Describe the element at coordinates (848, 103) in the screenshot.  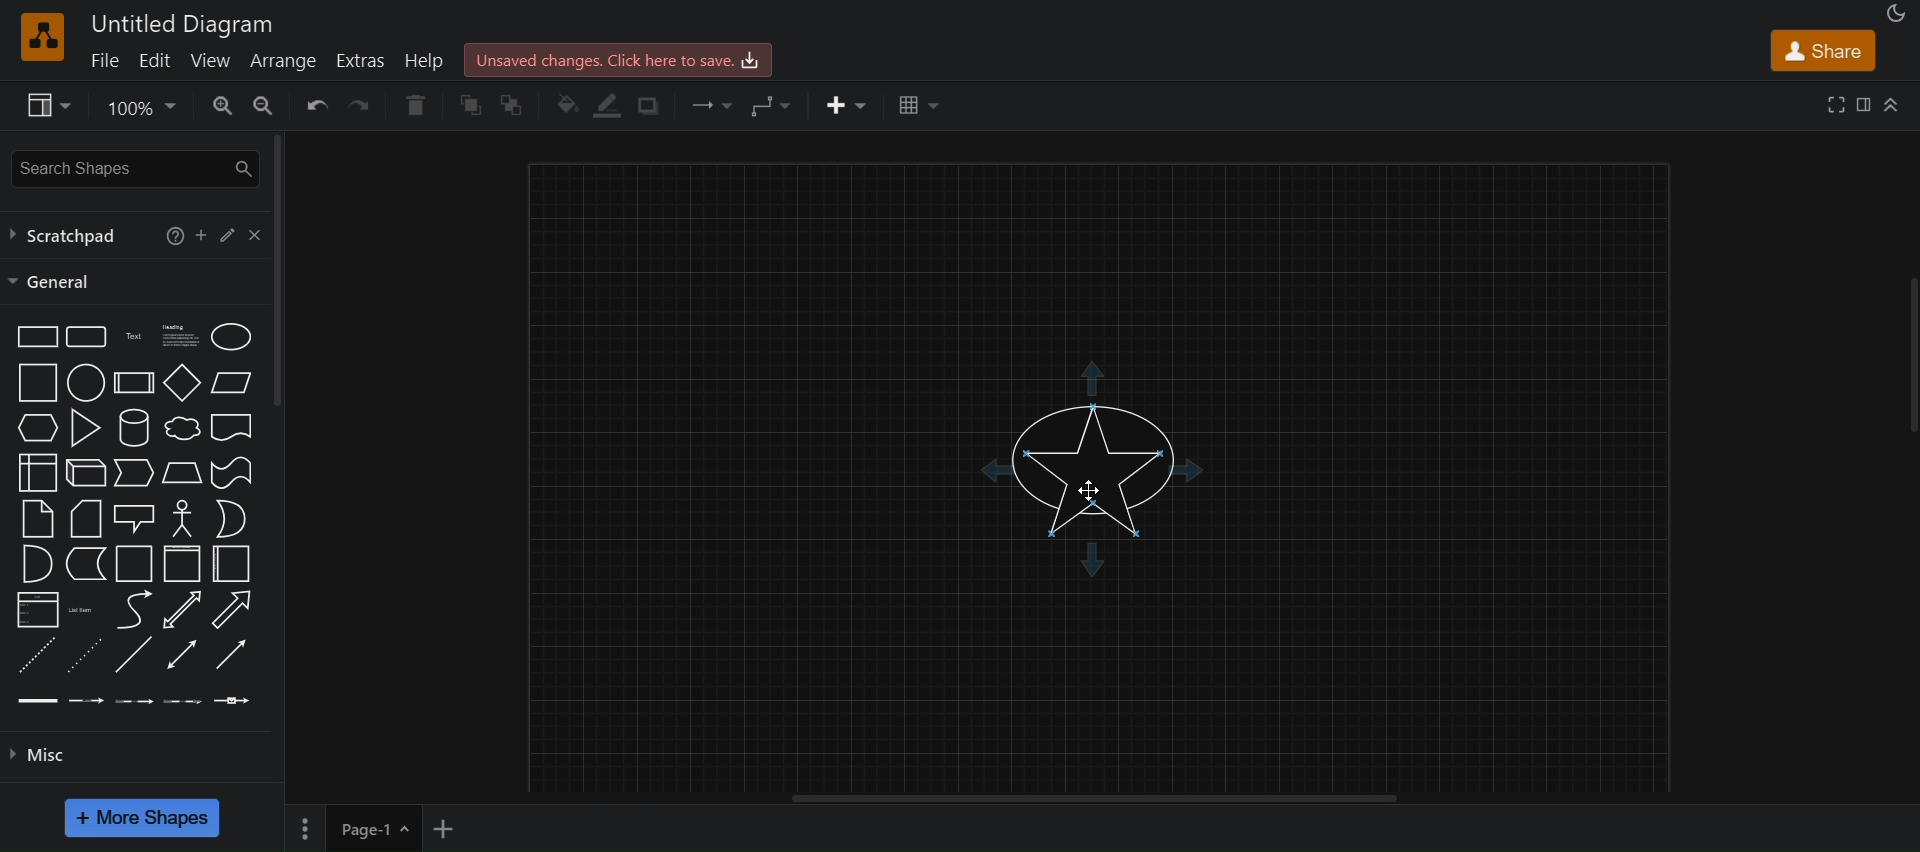
I see `insert` at that location.